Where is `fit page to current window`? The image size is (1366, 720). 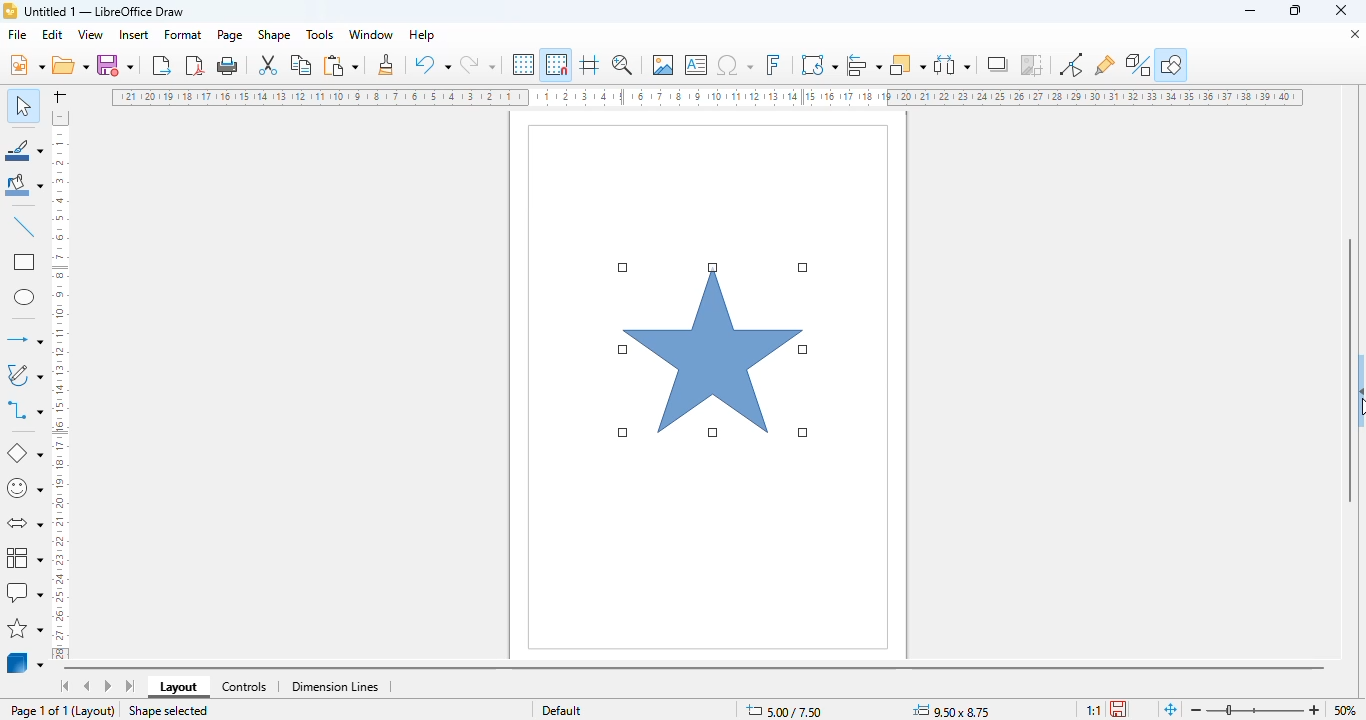 fit page to current window is located at coordinates (1171, 709).